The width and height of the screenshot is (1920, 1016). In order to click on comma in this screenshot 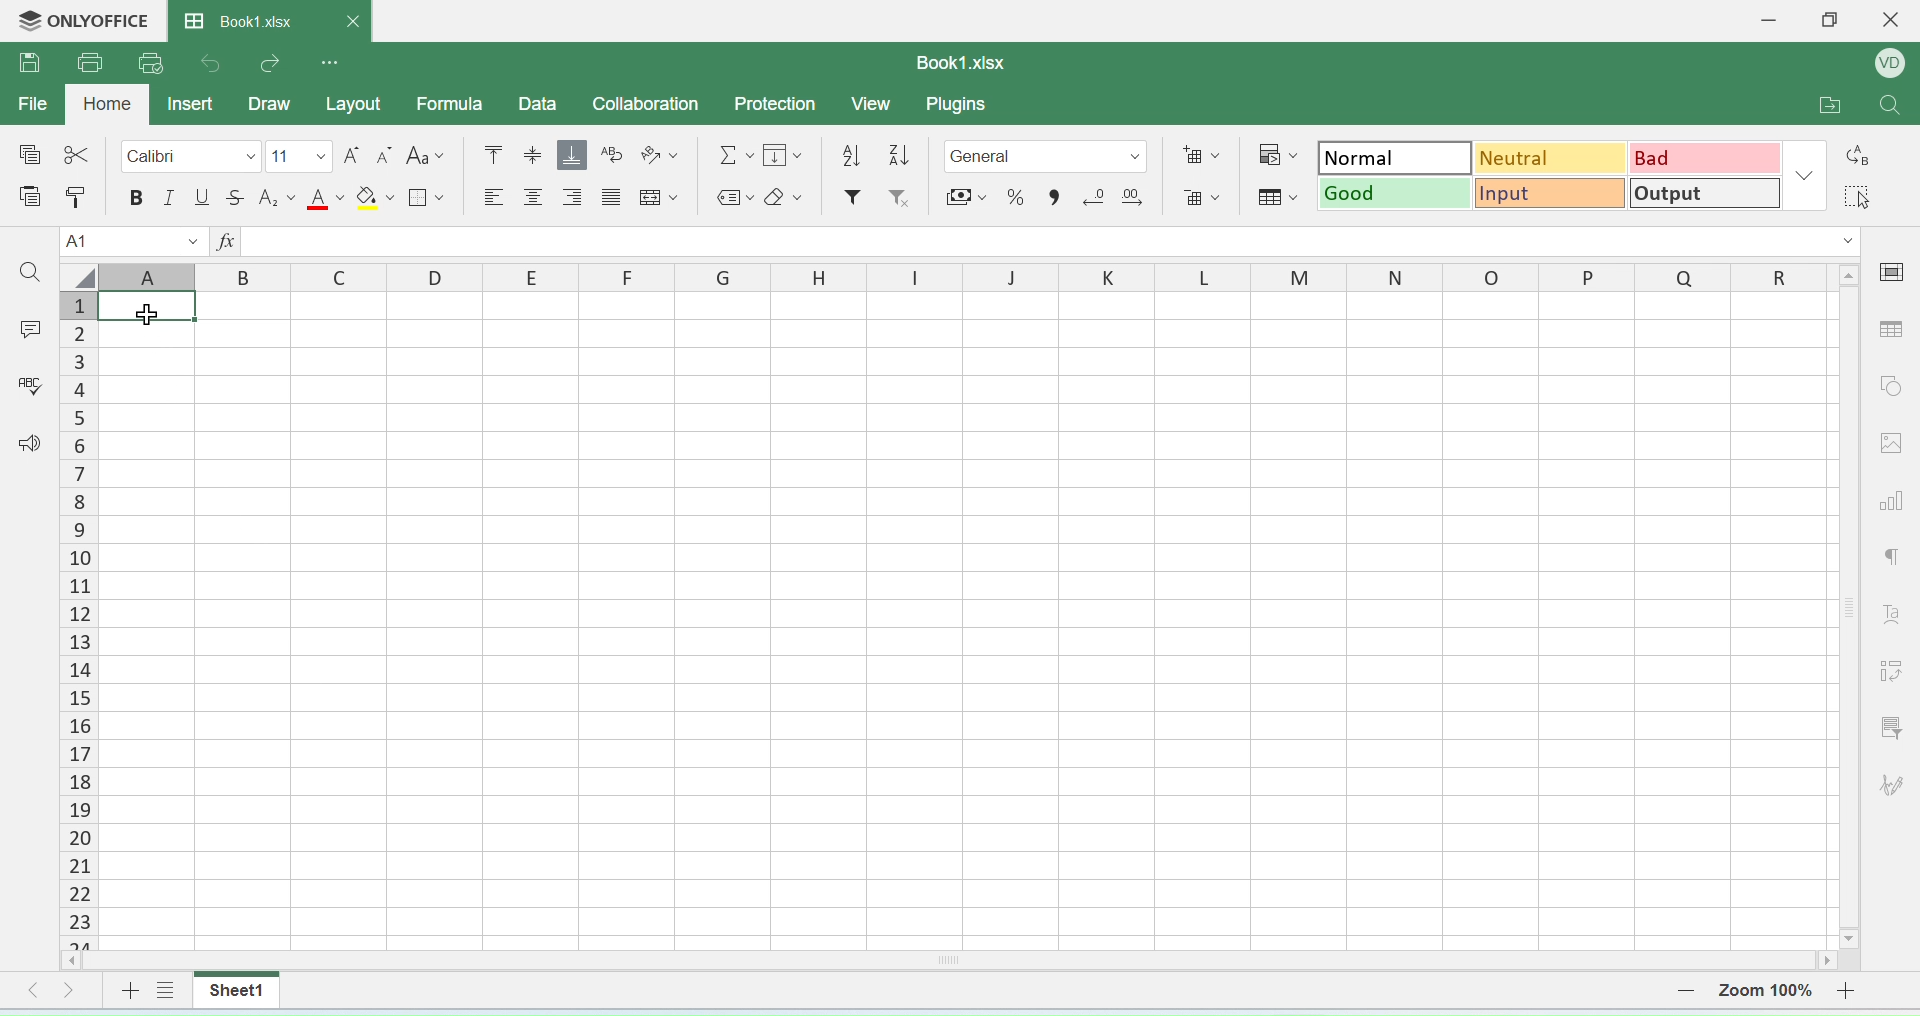, I will do `click(1063, 197)`.